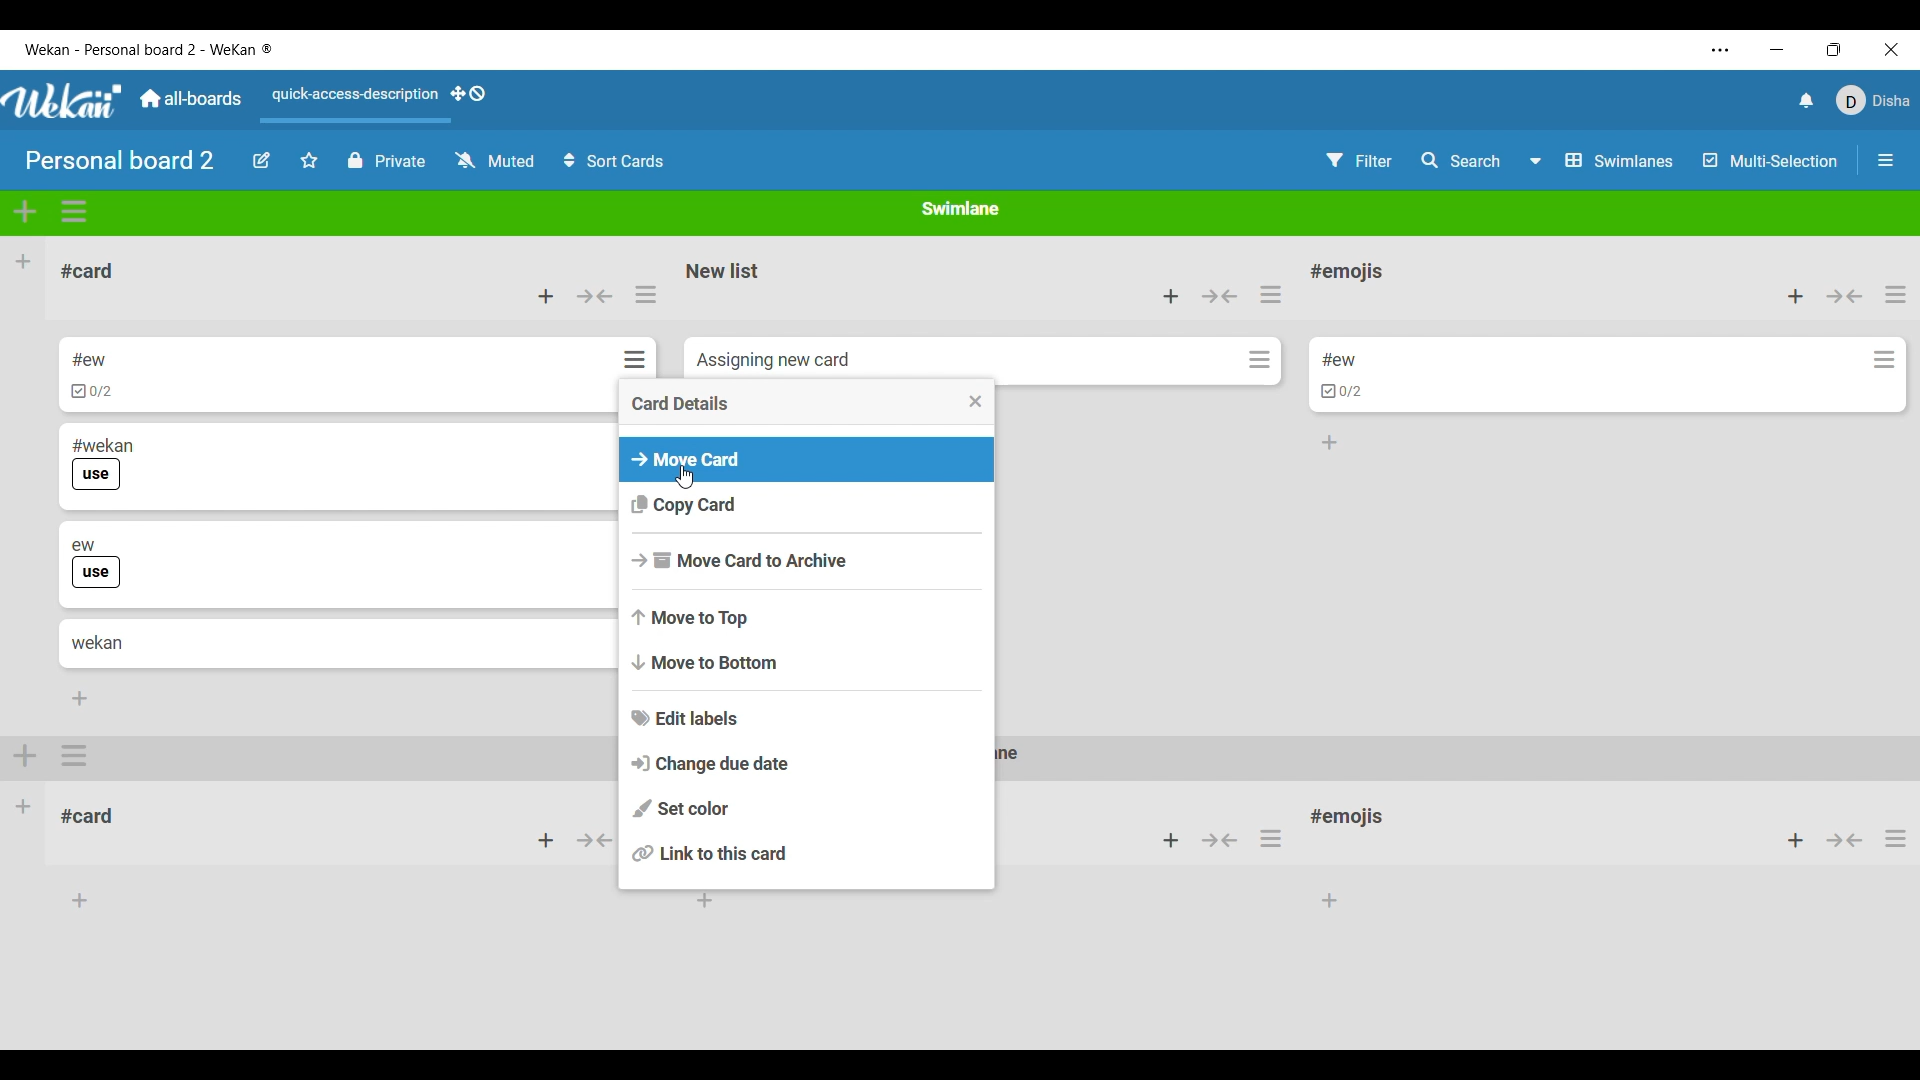 The image size is (1920, 1080). What do you see at coordinates (807, 661) in the screenshot?
I see `Move to bottom` at bounding box center [807, 661].